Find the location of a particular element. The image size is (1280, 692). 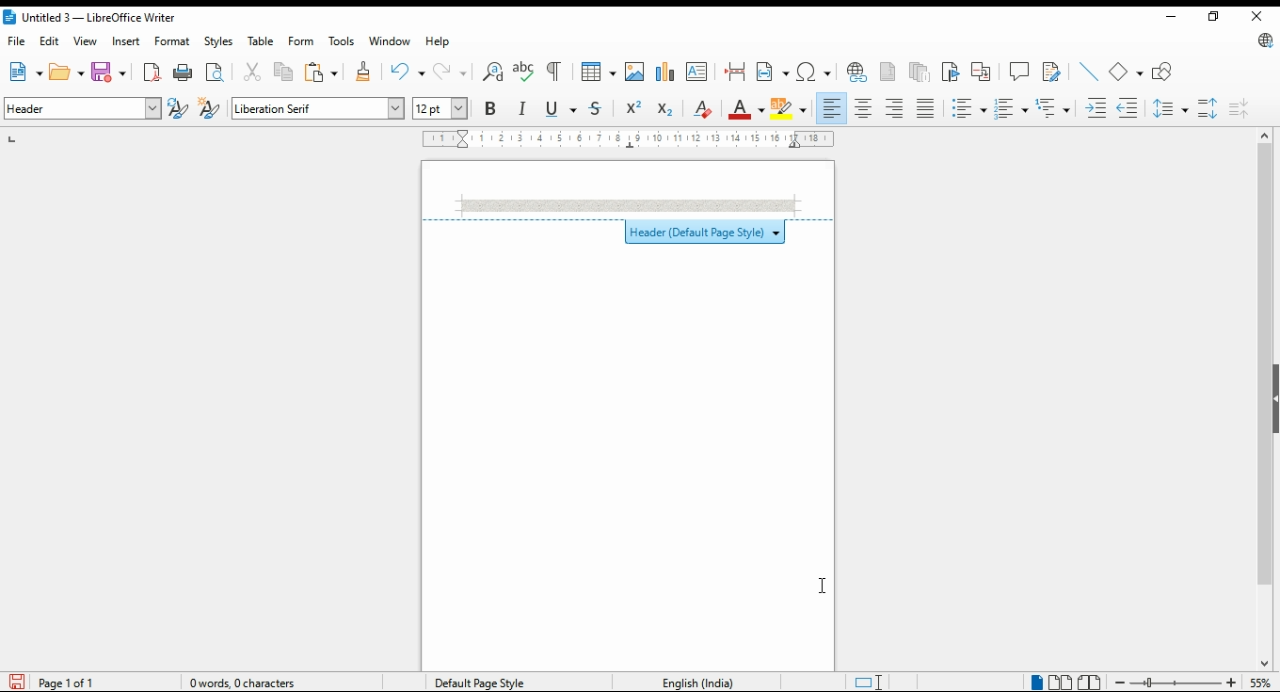

format directly as pdf is located at coordinates (153, 72).